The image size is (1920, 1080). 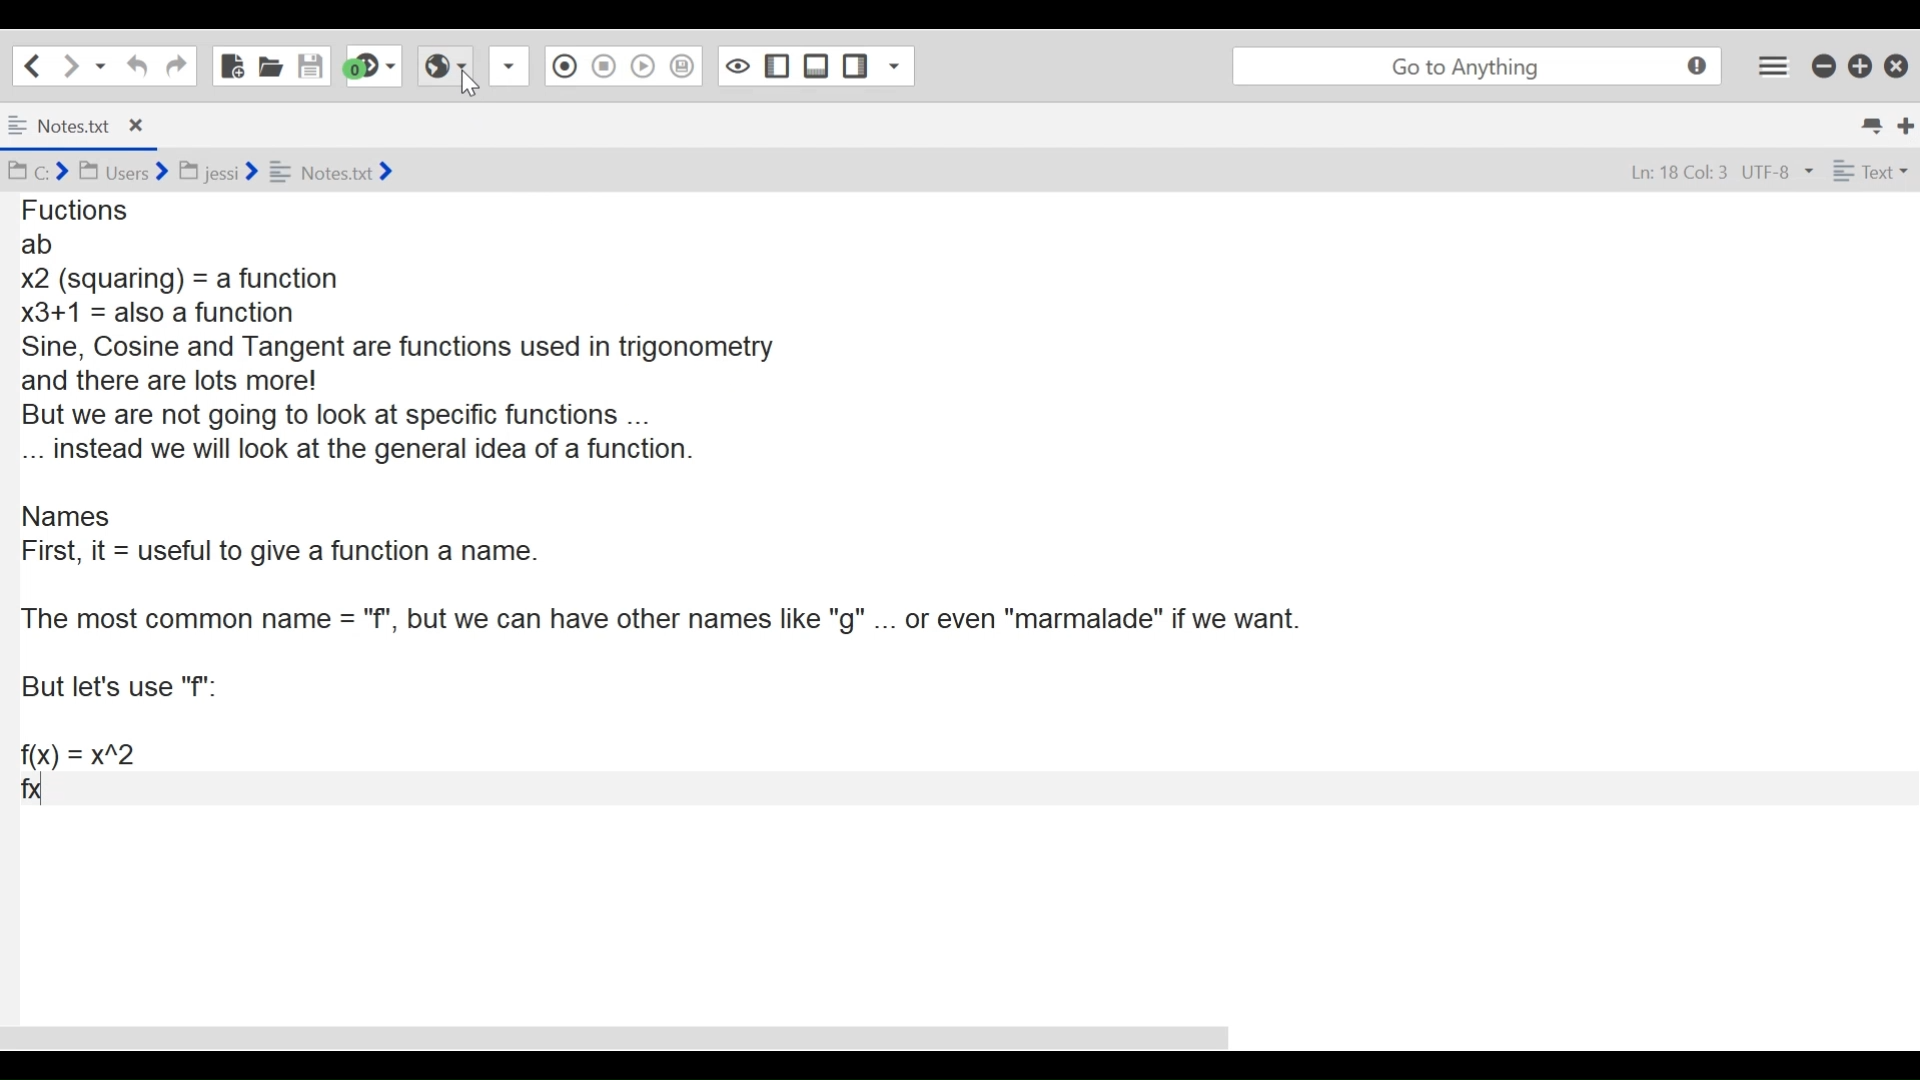 I want to click on View in Browser, so click(x=445, y=69).